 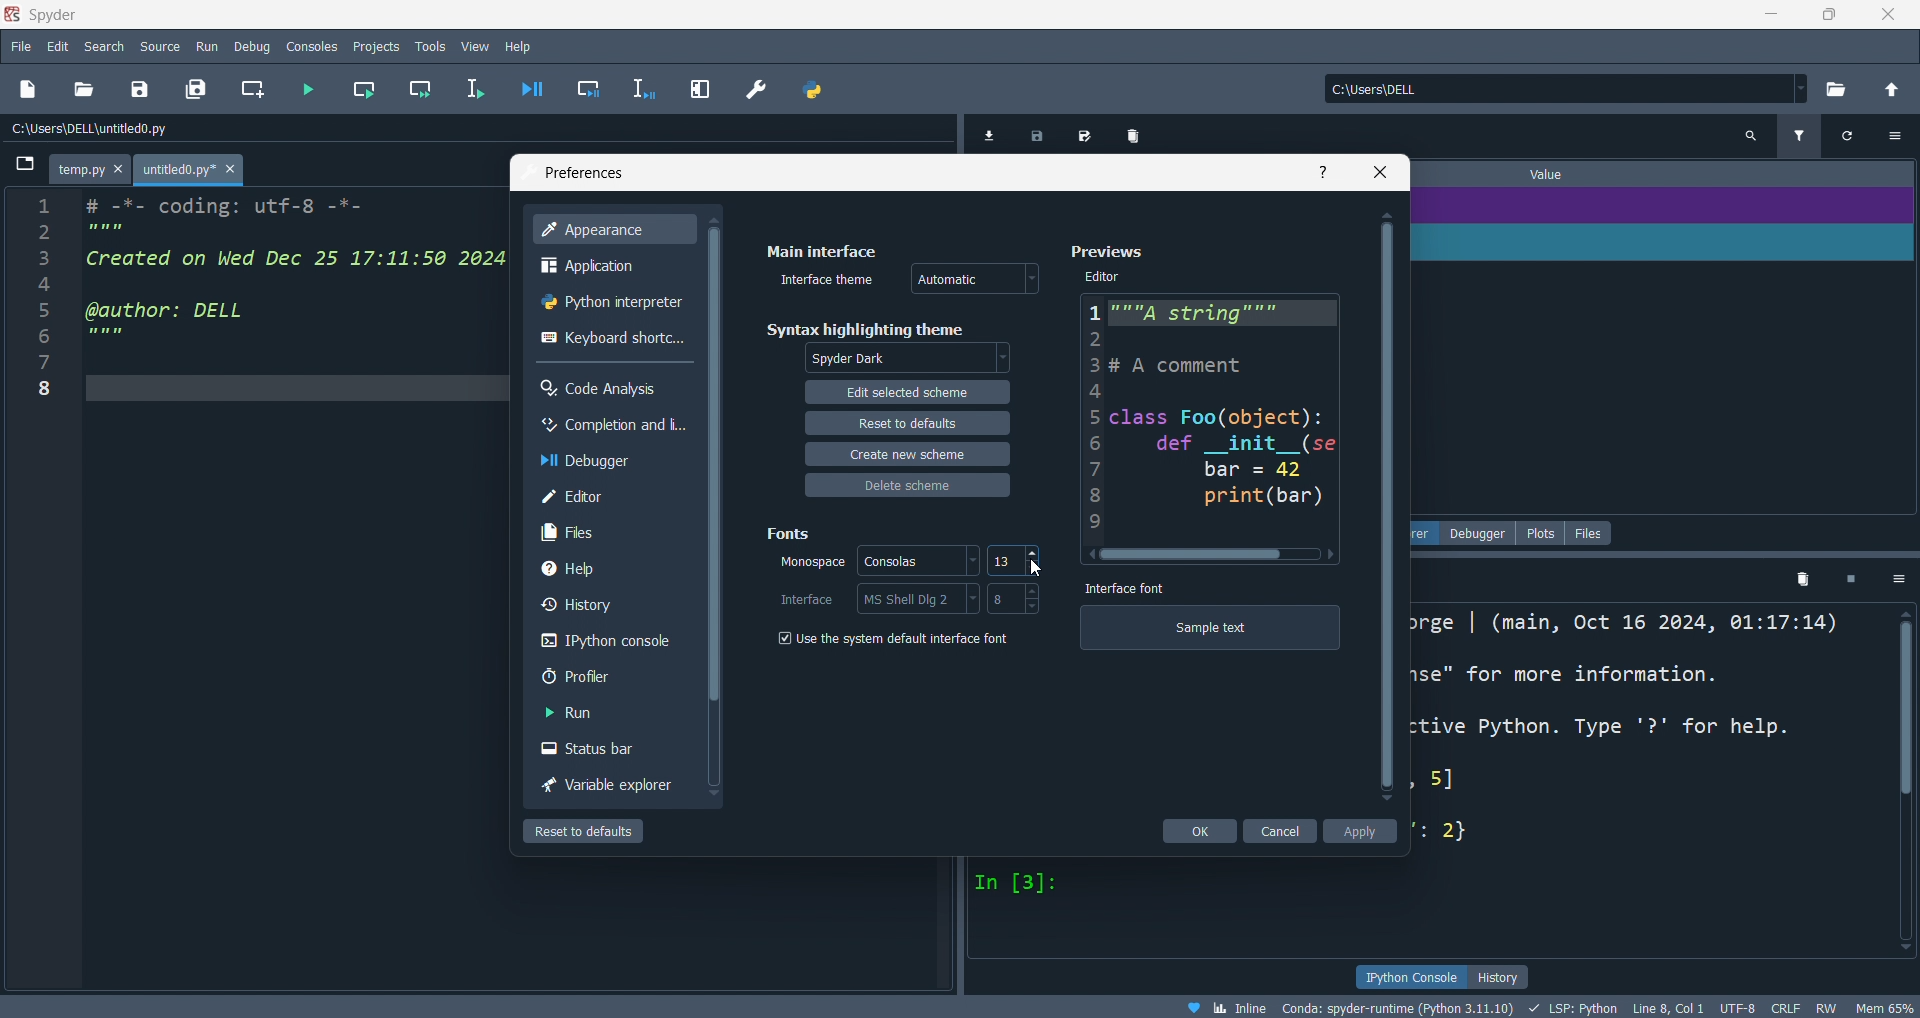 What do you see at coordinates (1891, 90) in the screenshot?
I see `open directory` at bounding box center [1891, 90].